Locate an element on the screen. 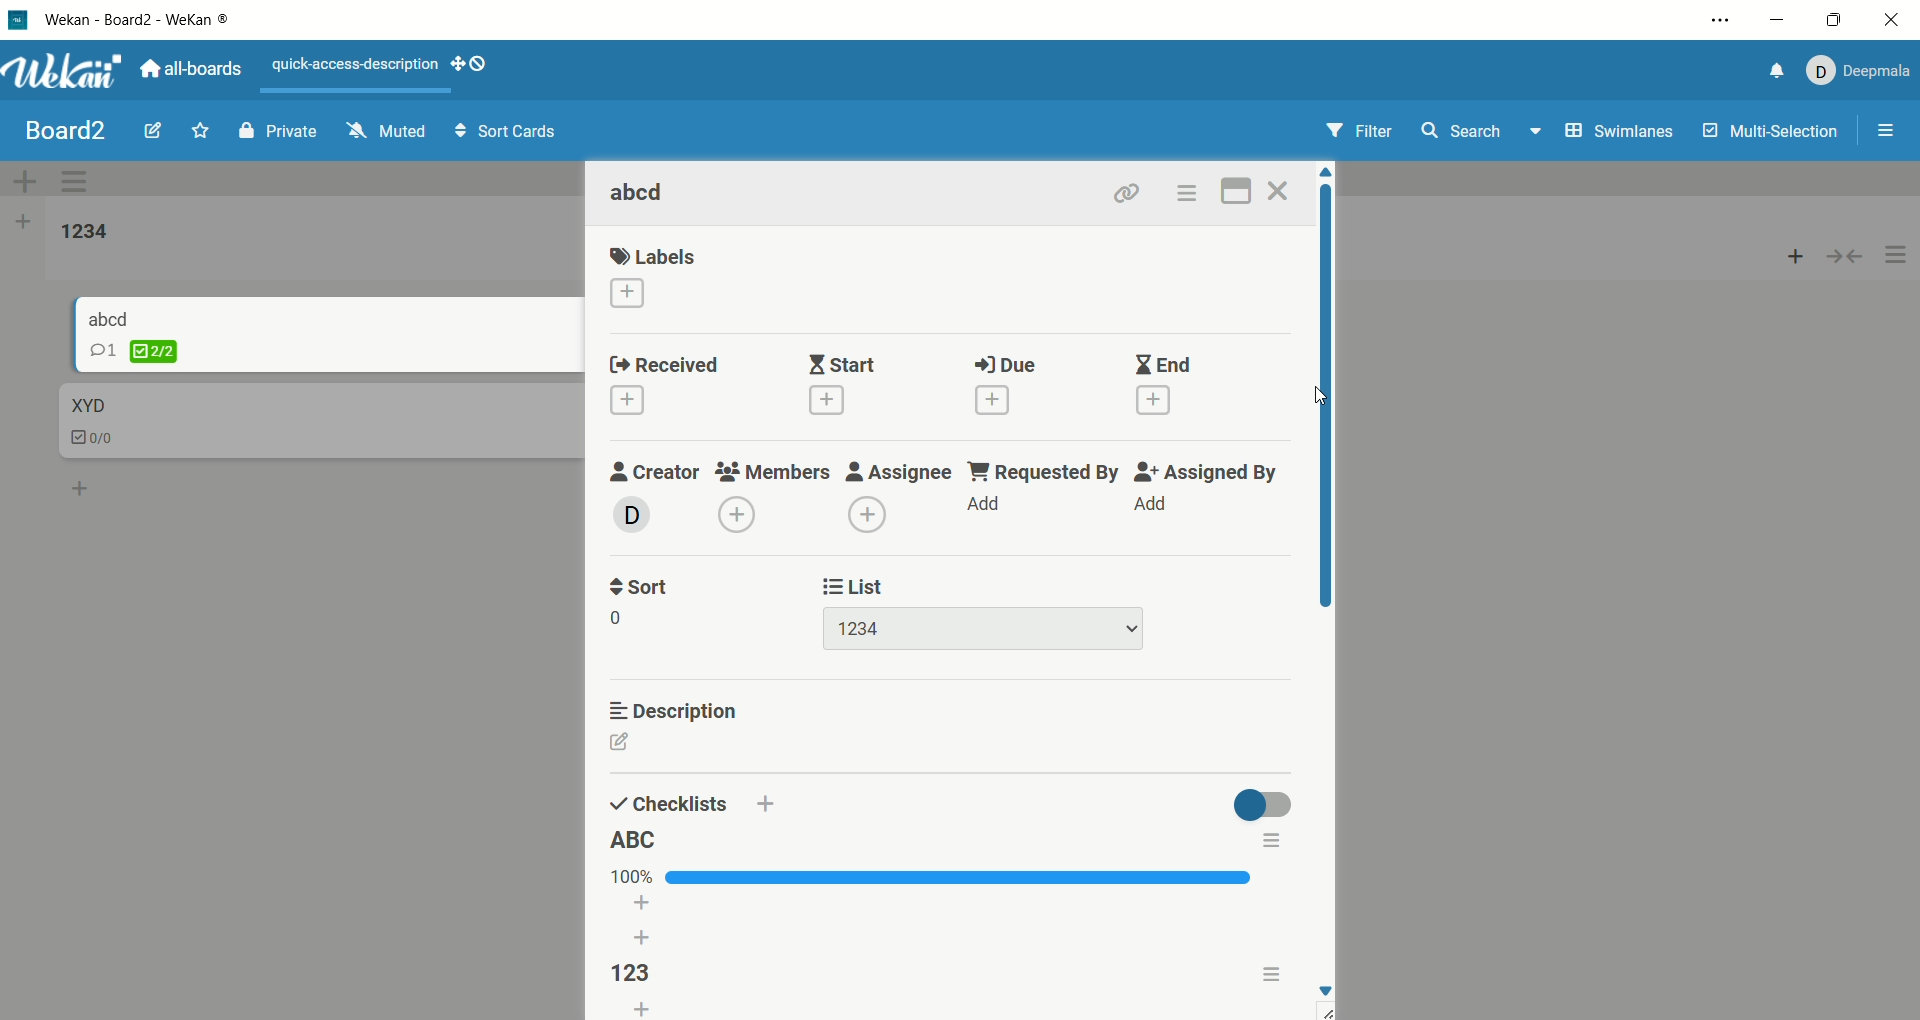  account is located at coordinates (1855, 71).